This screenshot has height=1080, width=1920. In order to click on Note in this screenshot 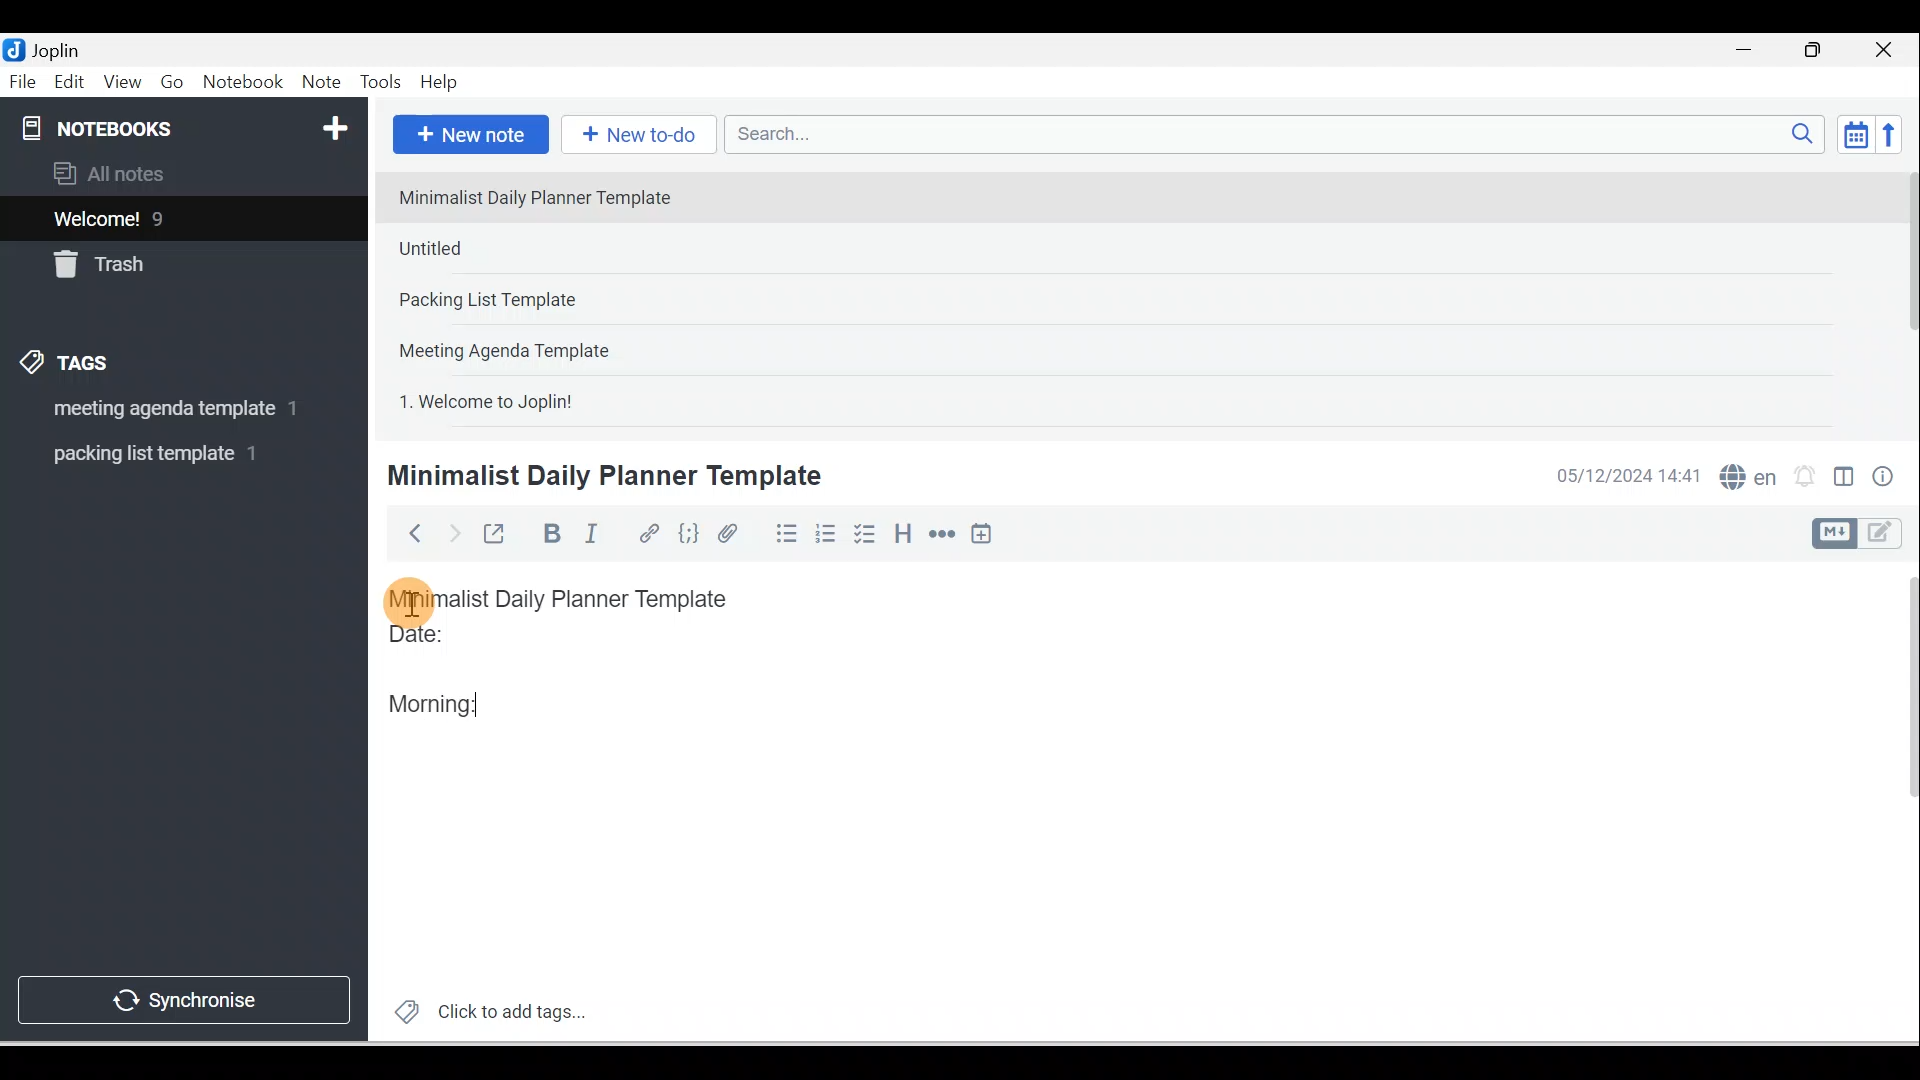, I will do `click(319, 83)`.